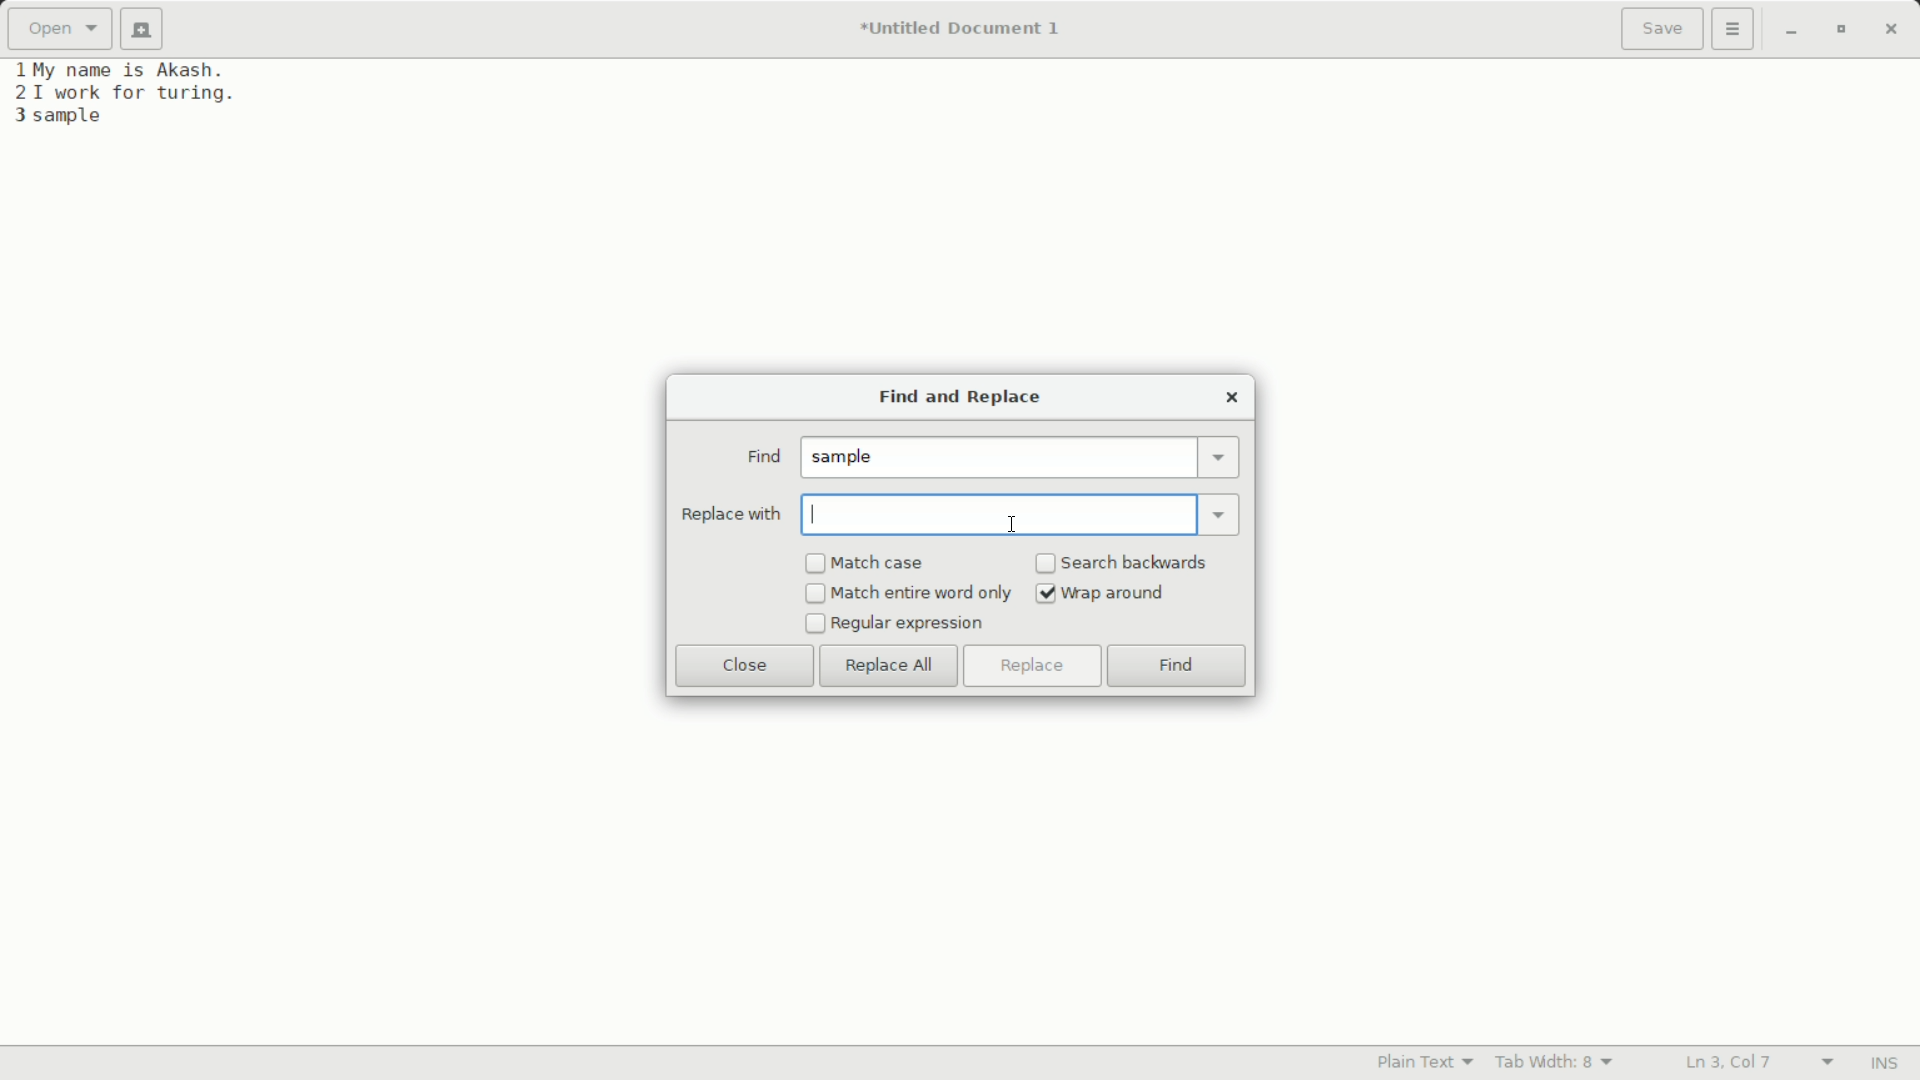 The image size is (1920, 1080). I want to click on Checked checkbox, so click(1046, 594).